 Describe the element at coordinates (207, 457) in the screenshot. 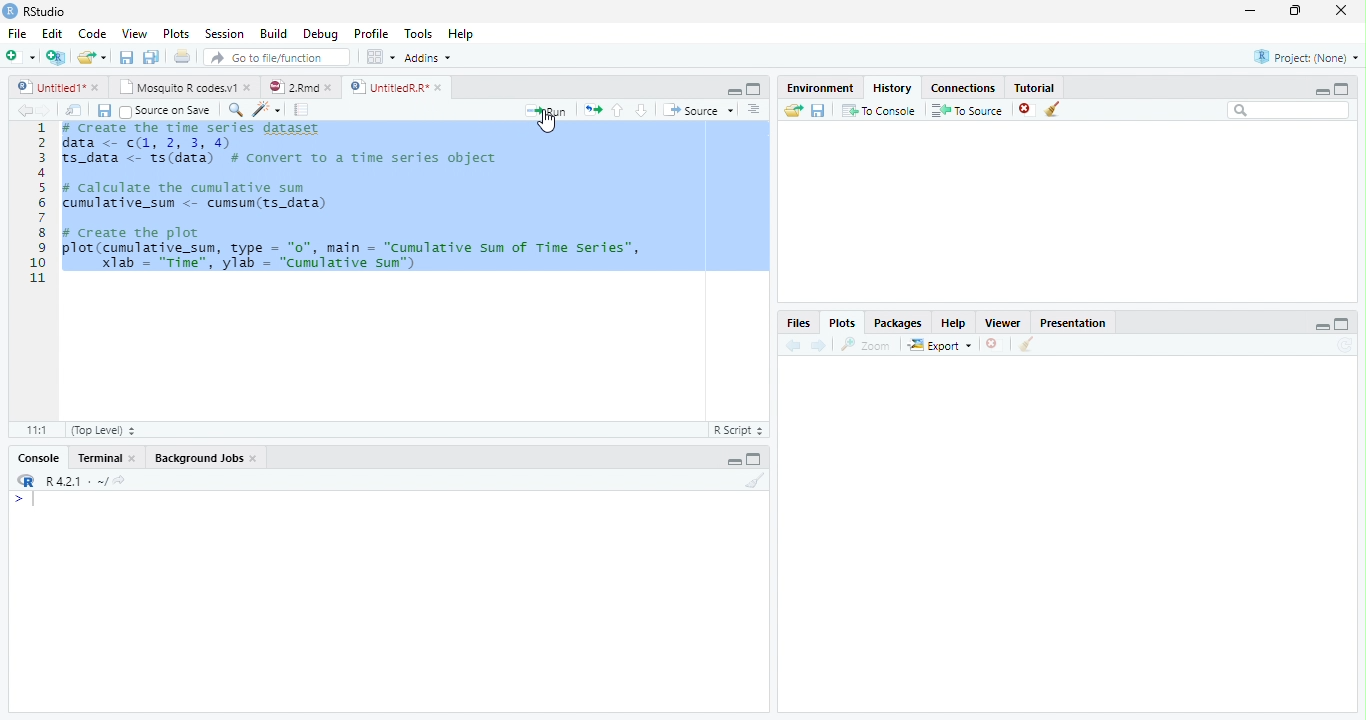

I see `Background Jobs` at that location.